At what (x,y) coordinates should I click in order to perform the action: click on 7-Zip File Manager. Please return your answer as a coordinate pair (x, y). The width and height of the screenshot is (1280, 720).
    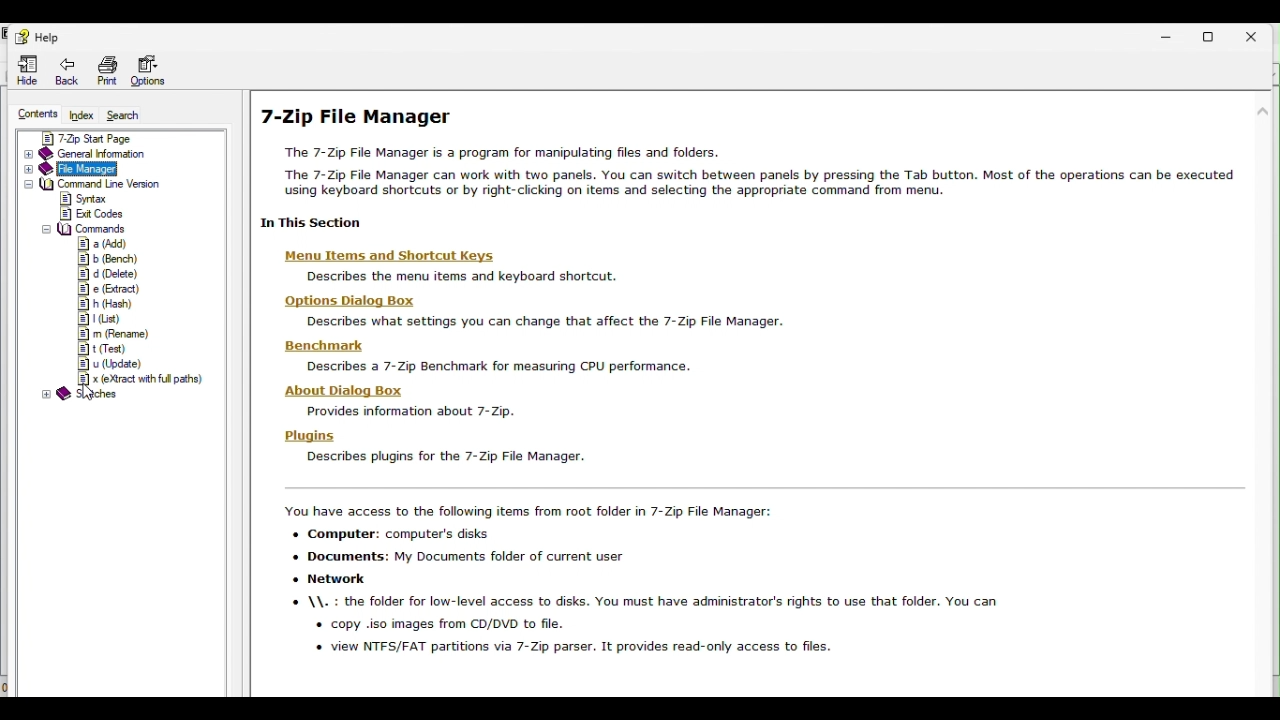
    Looking at the image, I should click on (360, 119).